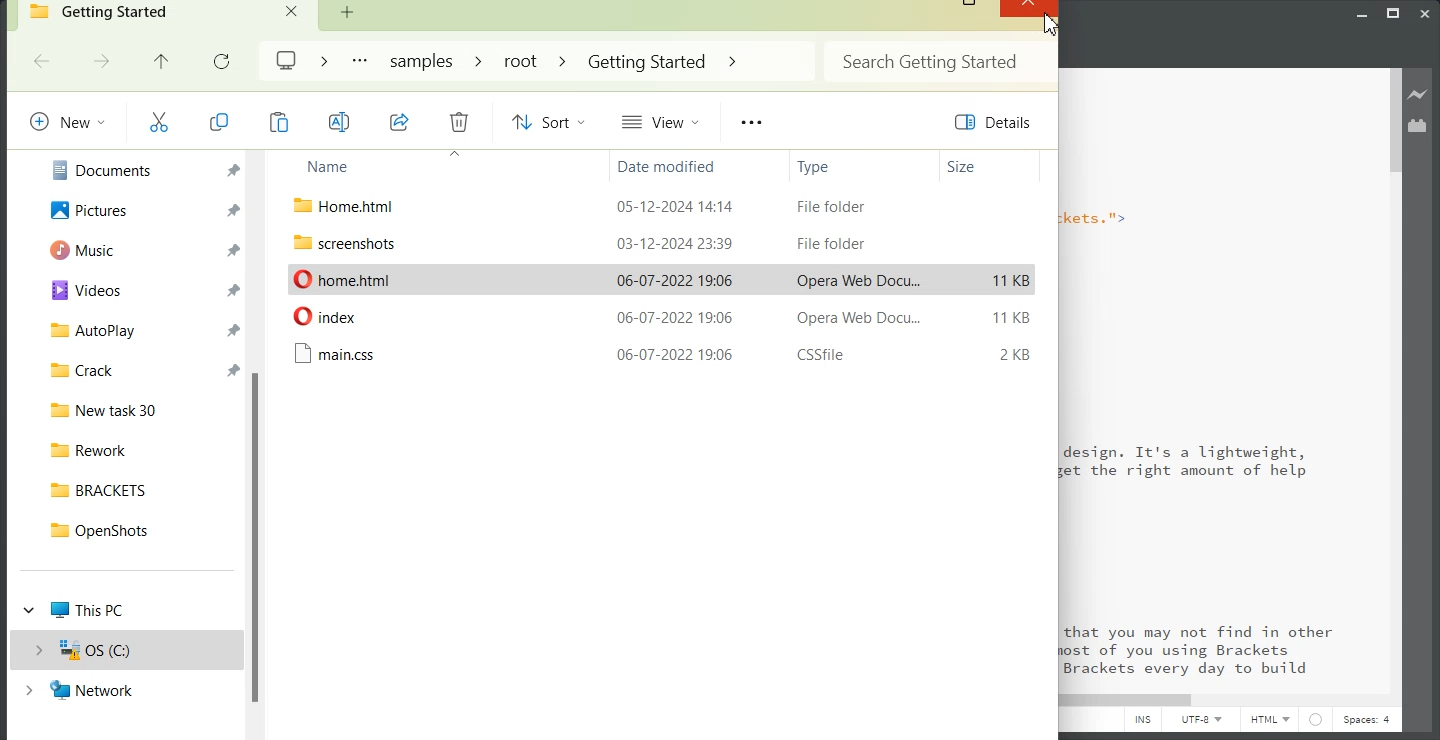 The width and height of the screenshot is (1440, 740). Describe the element at coordinates (993, 123) in the screenshot. I see `Details` at that location.